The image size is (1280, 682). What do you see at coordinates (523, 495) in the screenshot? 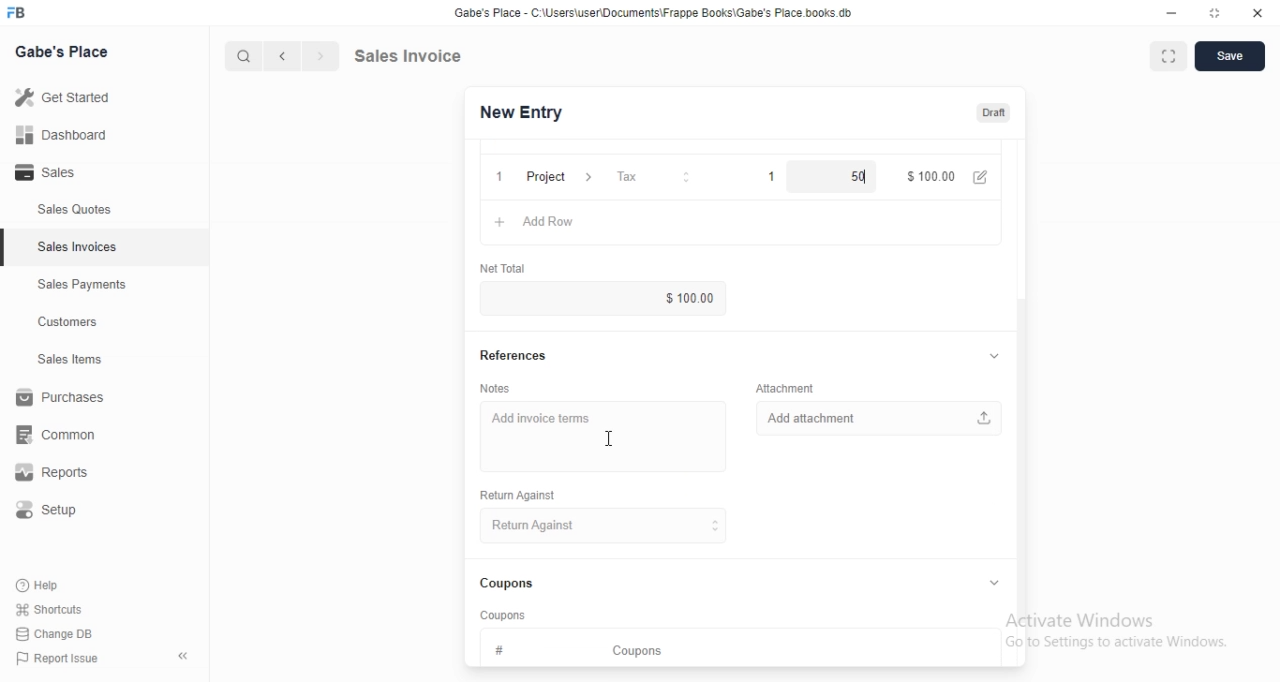
I see `Return Against` at bounding box center [523, 495].